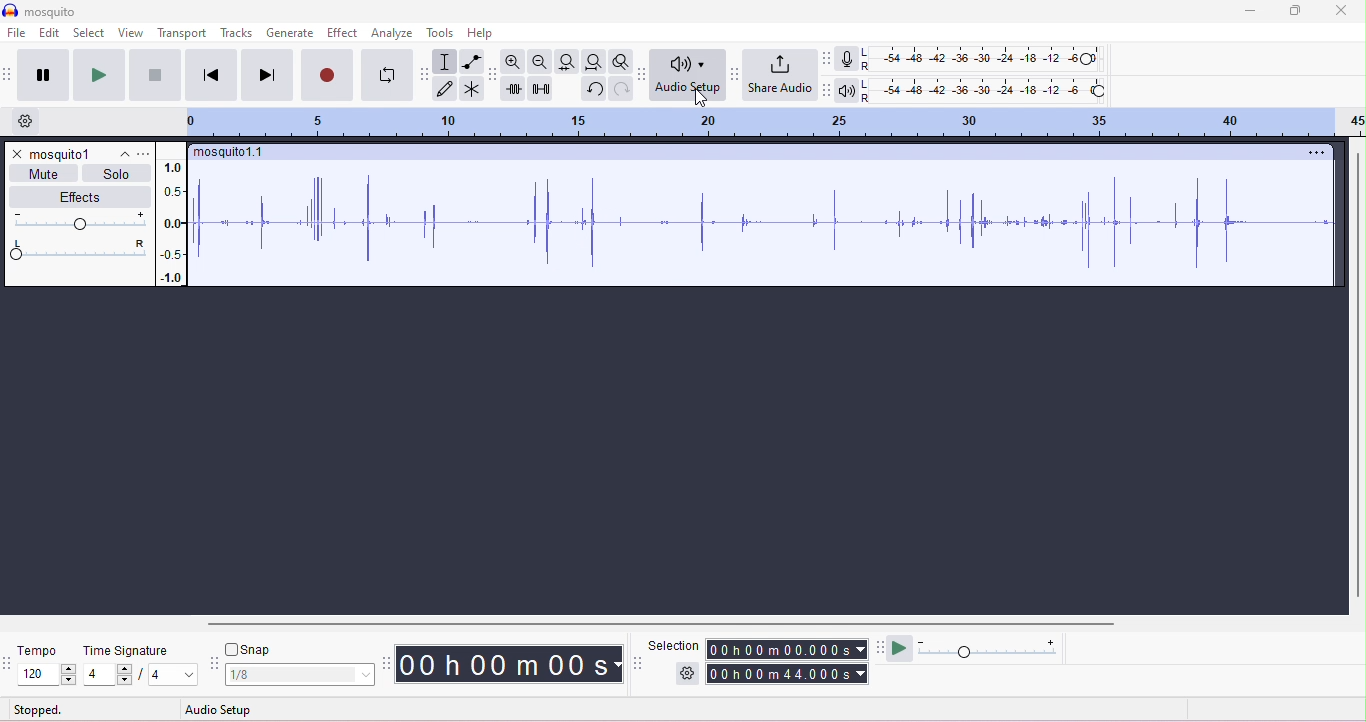 Image resolution: width=1366 pixels, height=722 pixels. Describe the element at coordinates (779, 75) in the screenshot. I see `share audio` at that location.